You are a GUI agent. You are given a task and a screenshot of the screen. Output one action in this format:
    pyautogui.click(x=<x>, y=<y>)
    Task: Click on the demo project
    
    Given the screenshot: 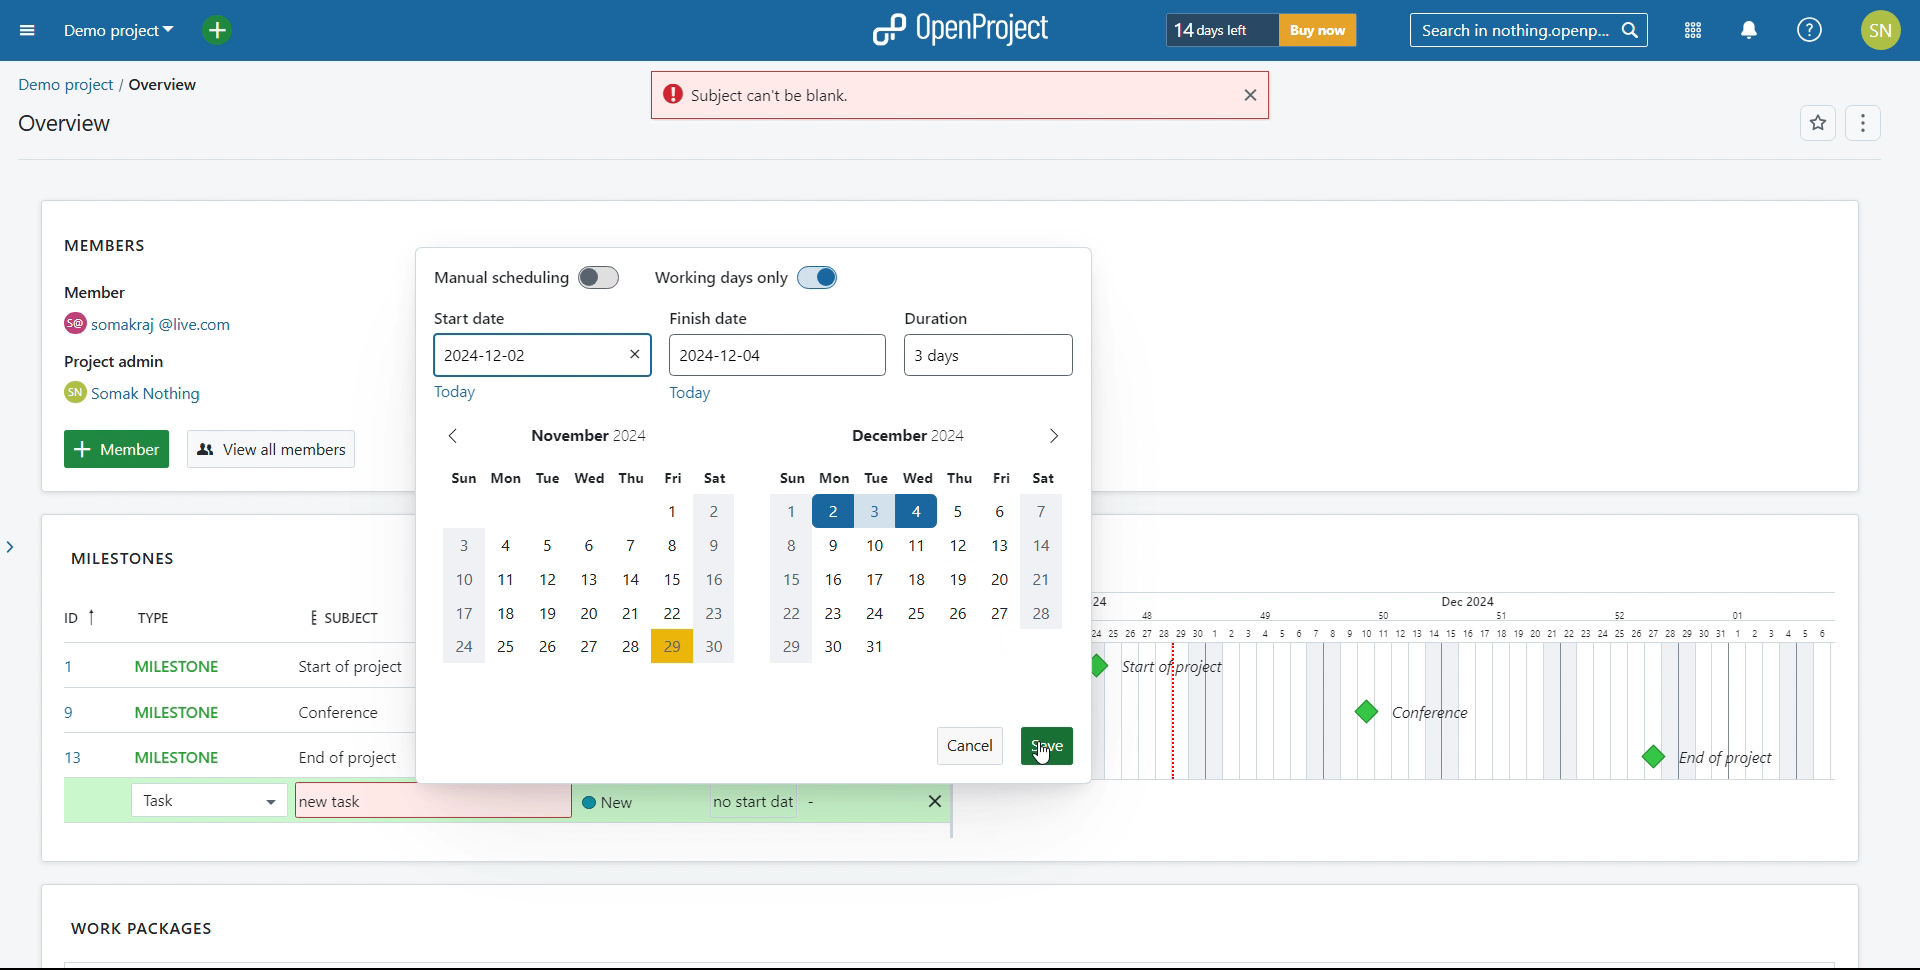 What is the action you would take?
    pyautogui.click(x=116, y=30)
    